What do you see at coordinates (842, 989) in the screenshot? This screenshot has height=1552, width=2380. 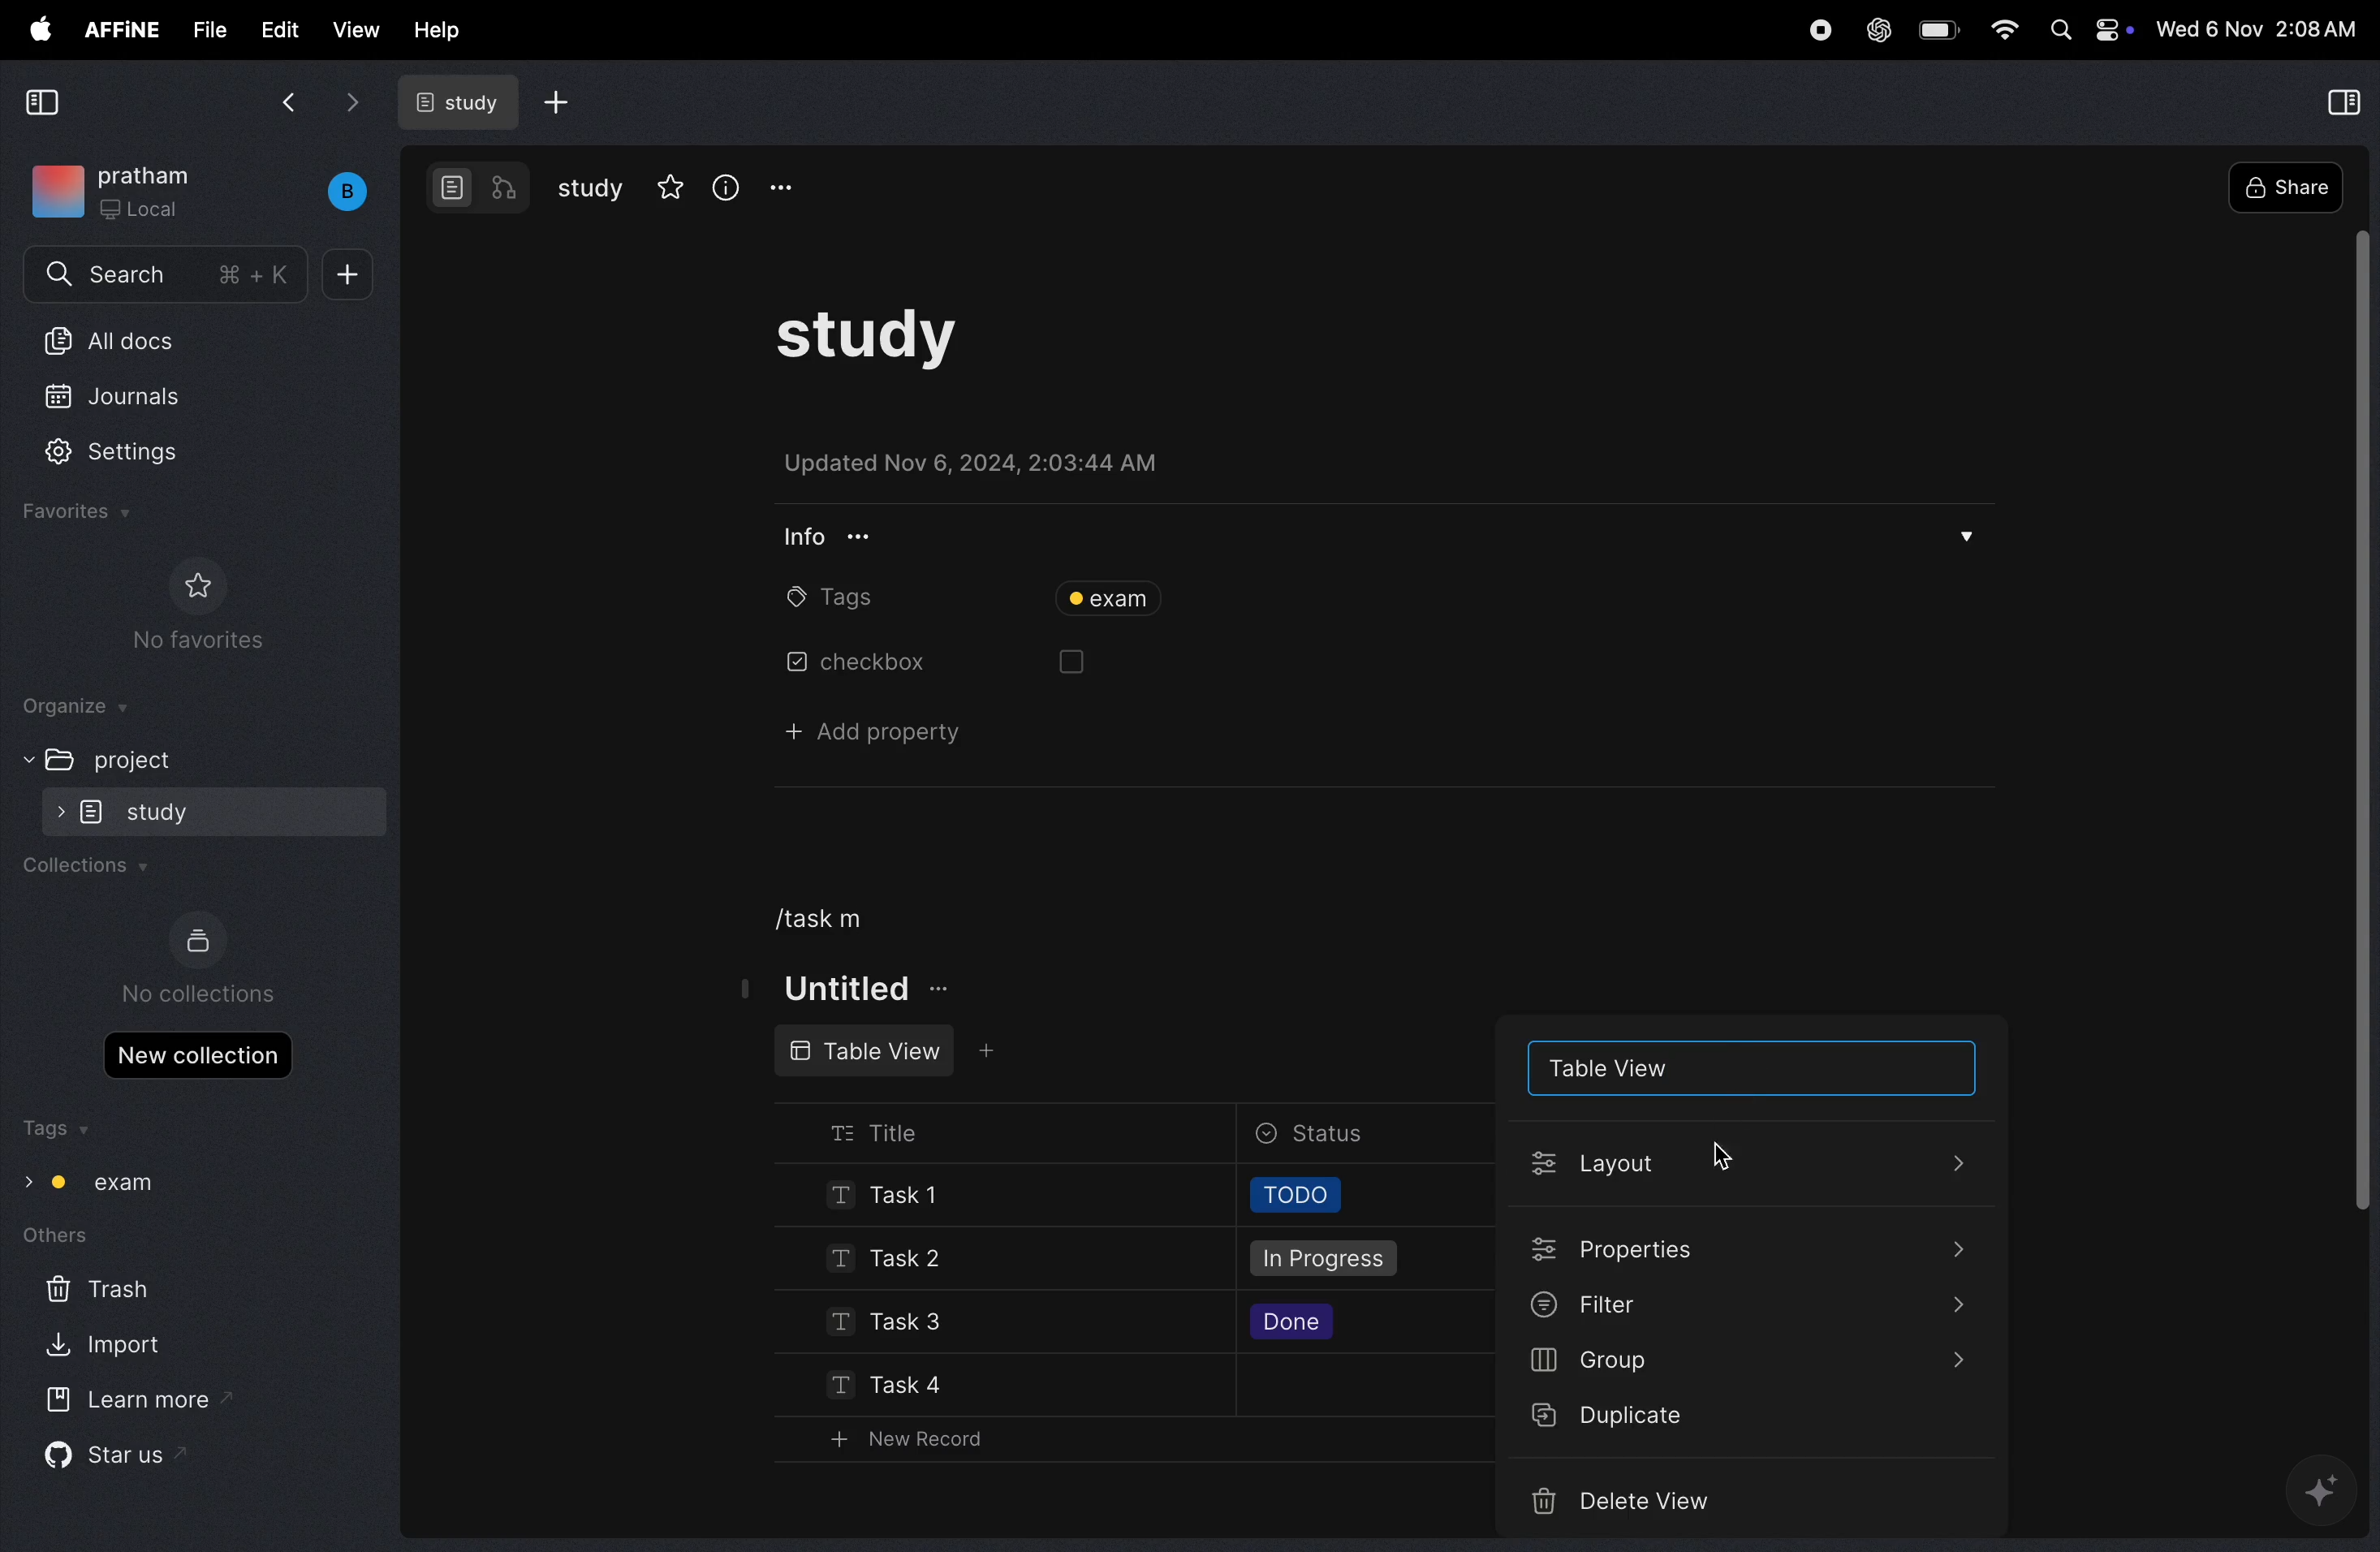 I see `titke` at bounding box center [842, 989].